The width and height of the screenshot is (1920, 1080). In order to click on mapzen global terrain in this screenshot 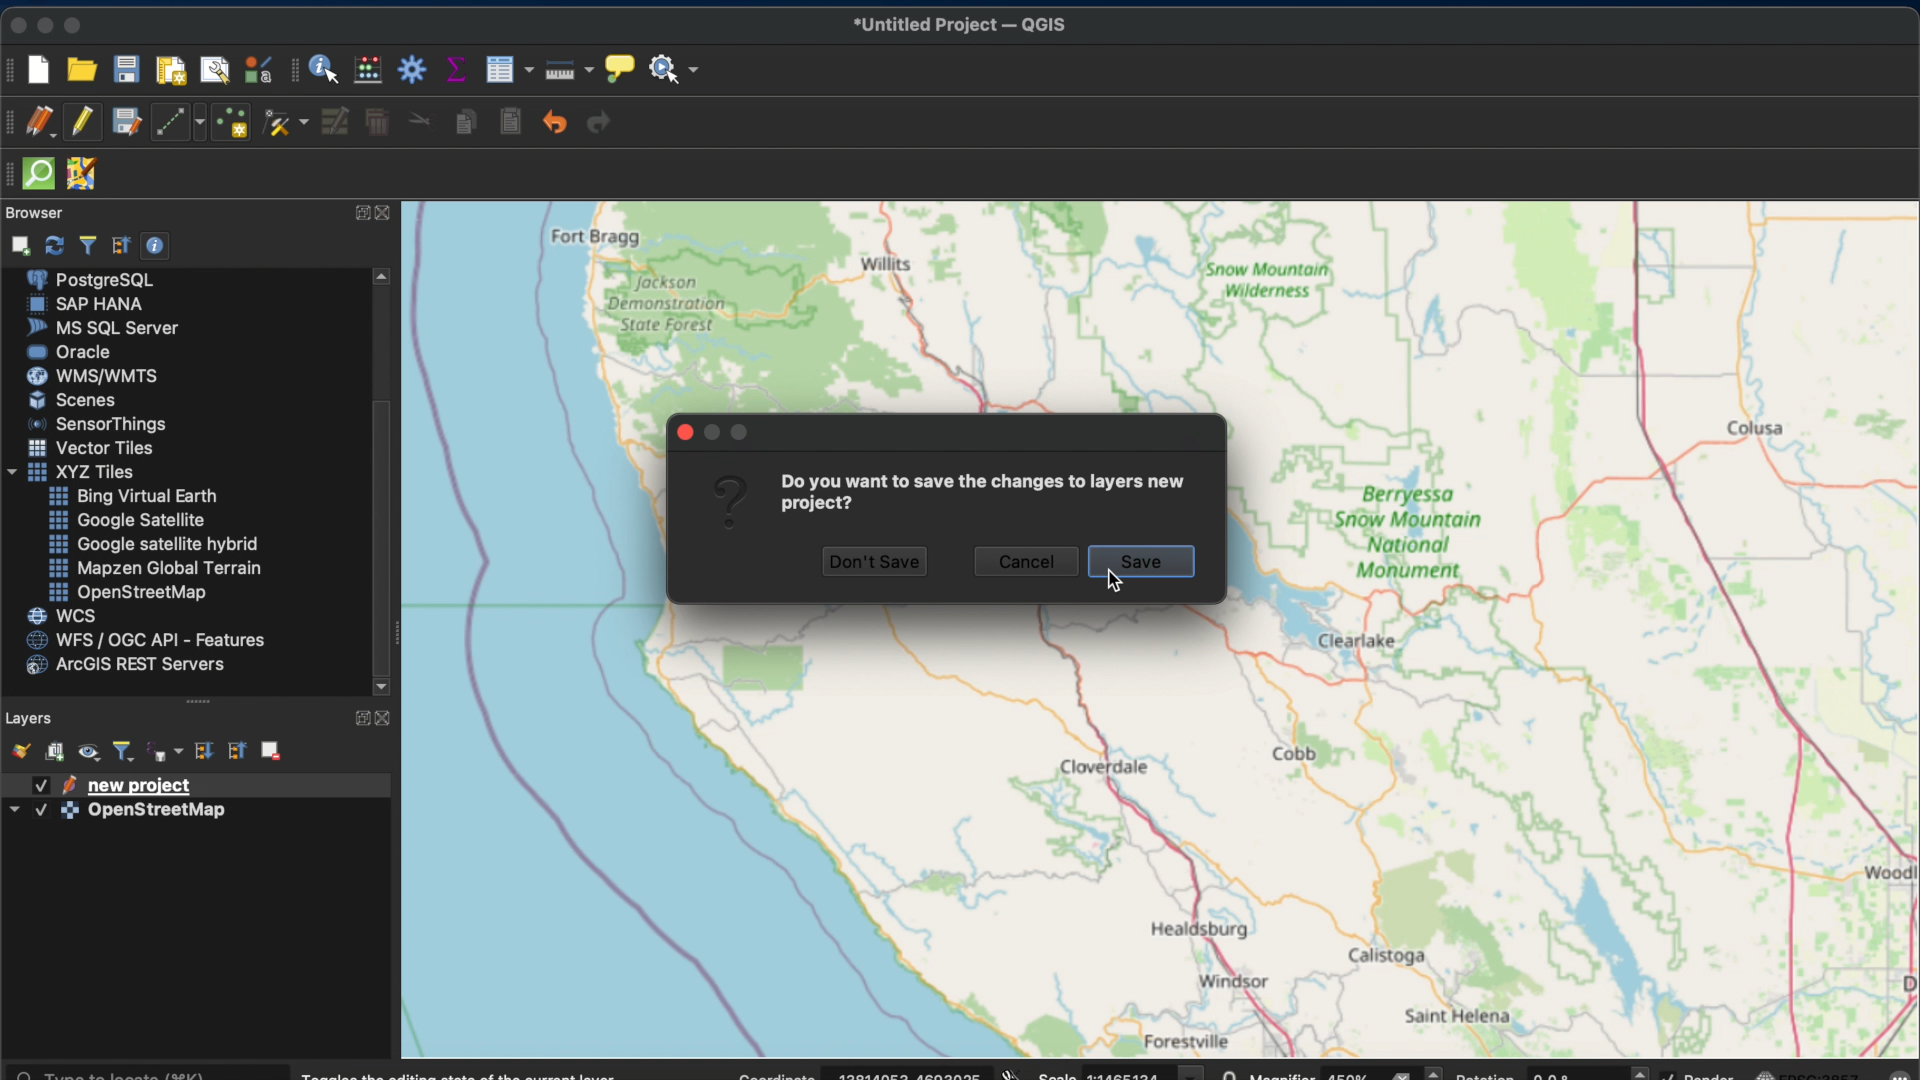, I will do `click(153, 568)`.